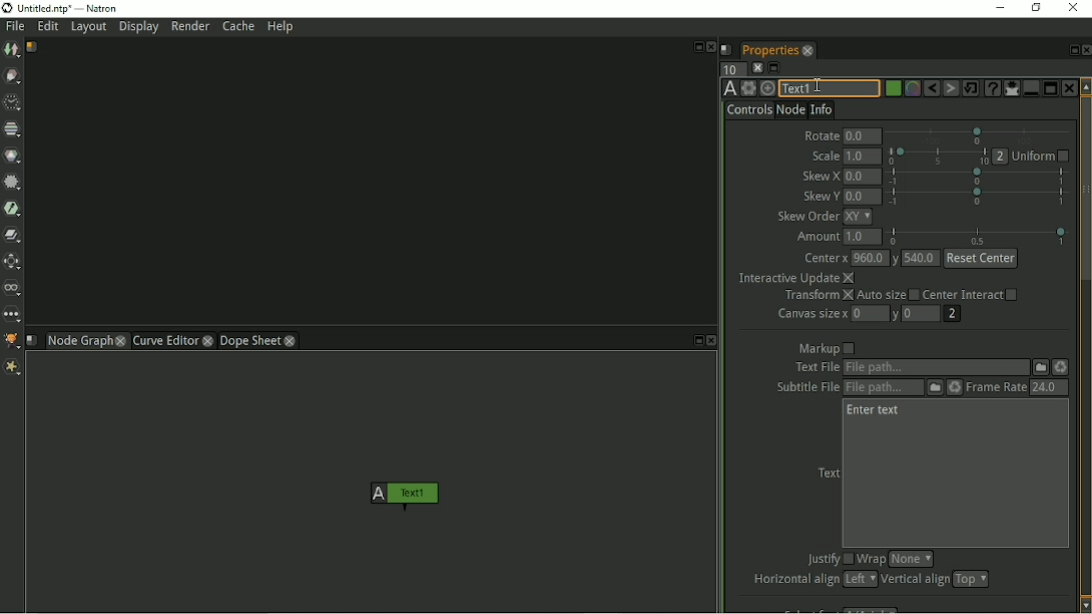 Image resolution: width=1092 pixels, height=614 pixels. Describe the element at coordinates (935, 388) in the screenshot. I see `Subtitle` at that location.